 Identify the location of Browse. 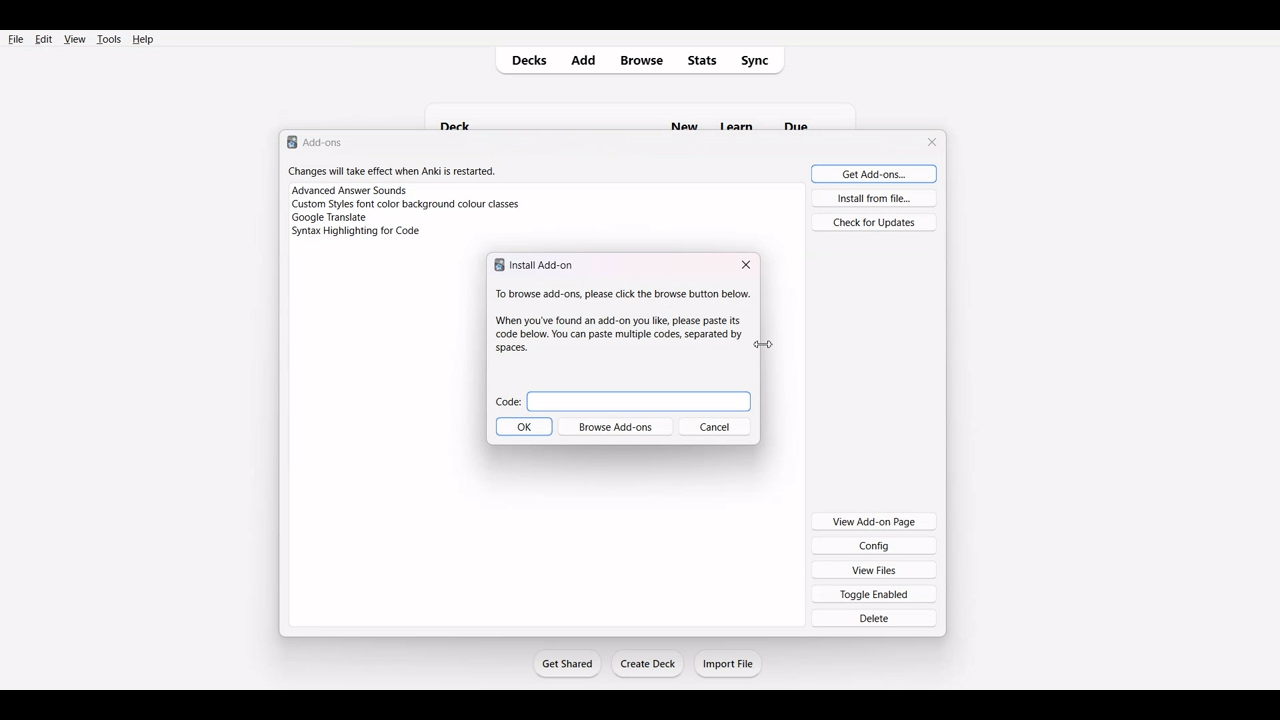
(641, 61).